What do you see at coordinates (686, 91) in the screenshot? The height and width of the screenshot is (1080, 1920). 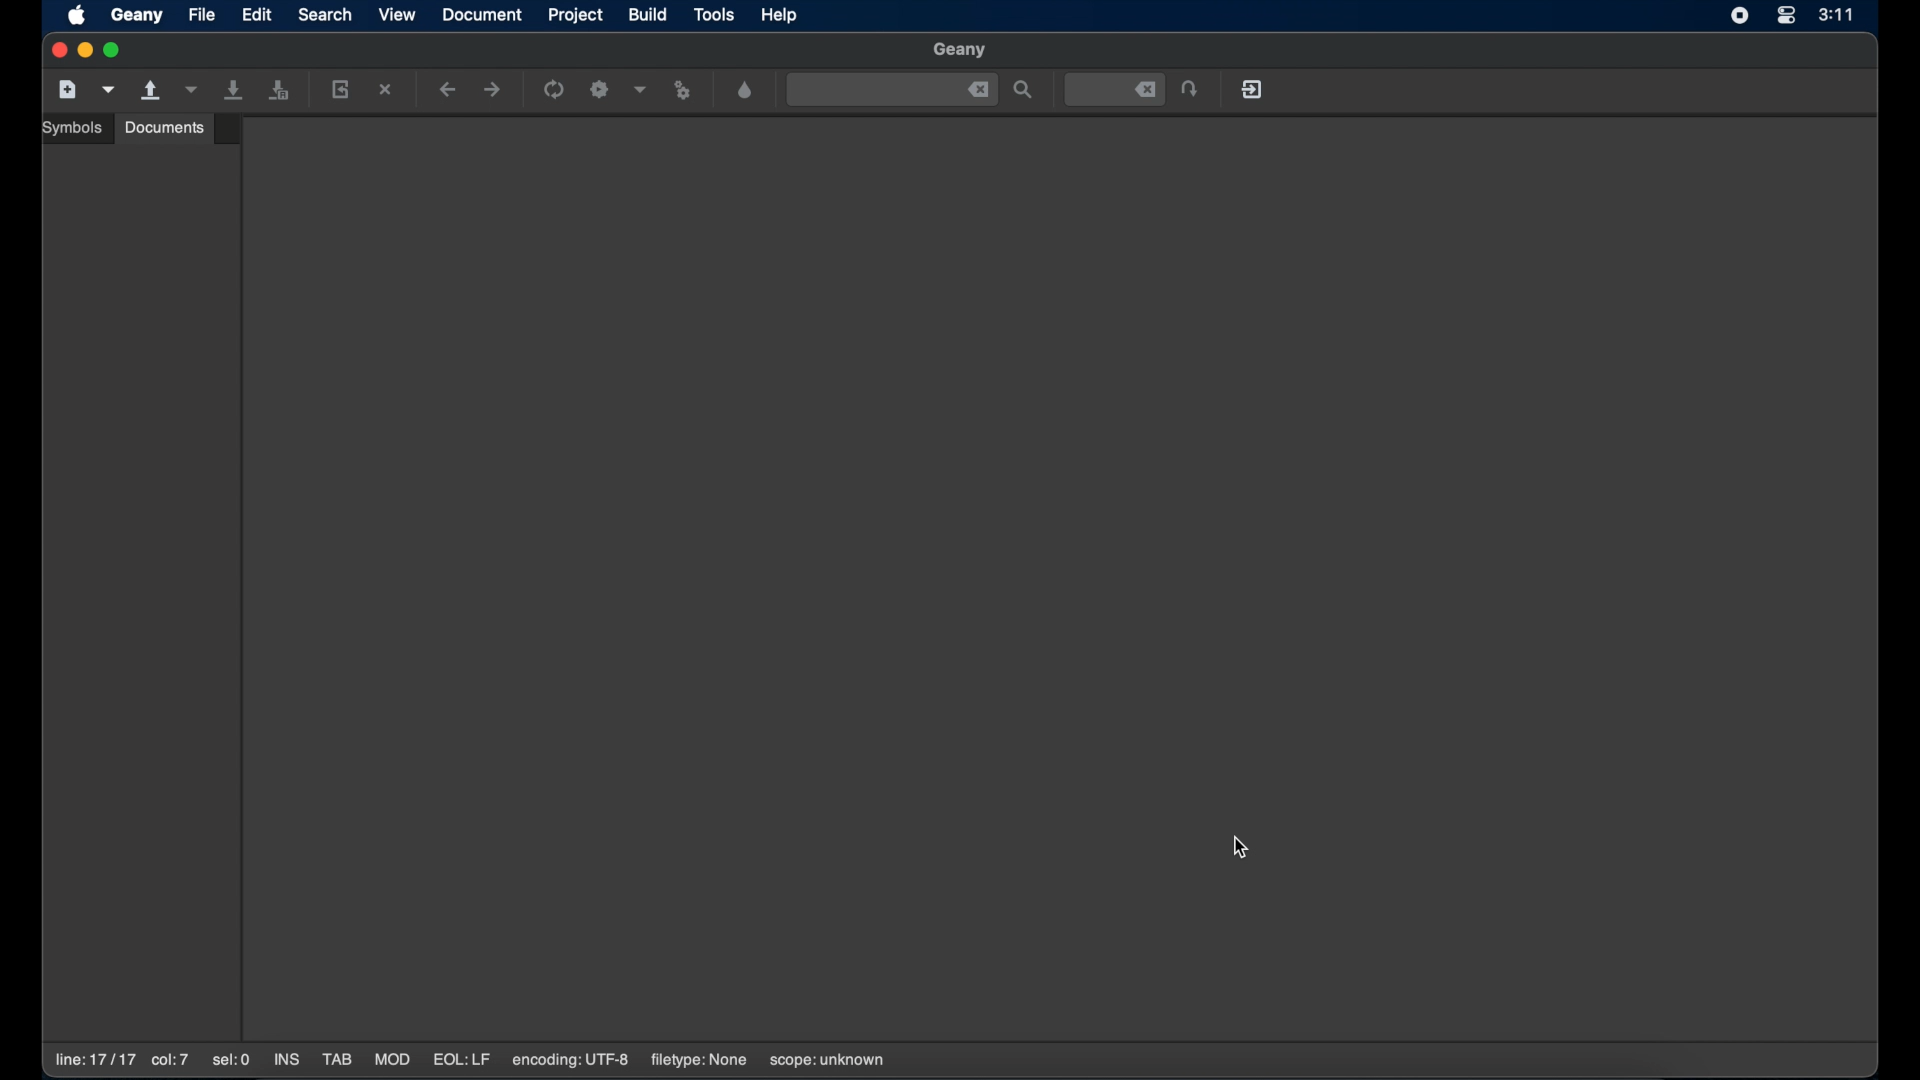 I see `run or view the current file file` at bounding box center [686, 91].